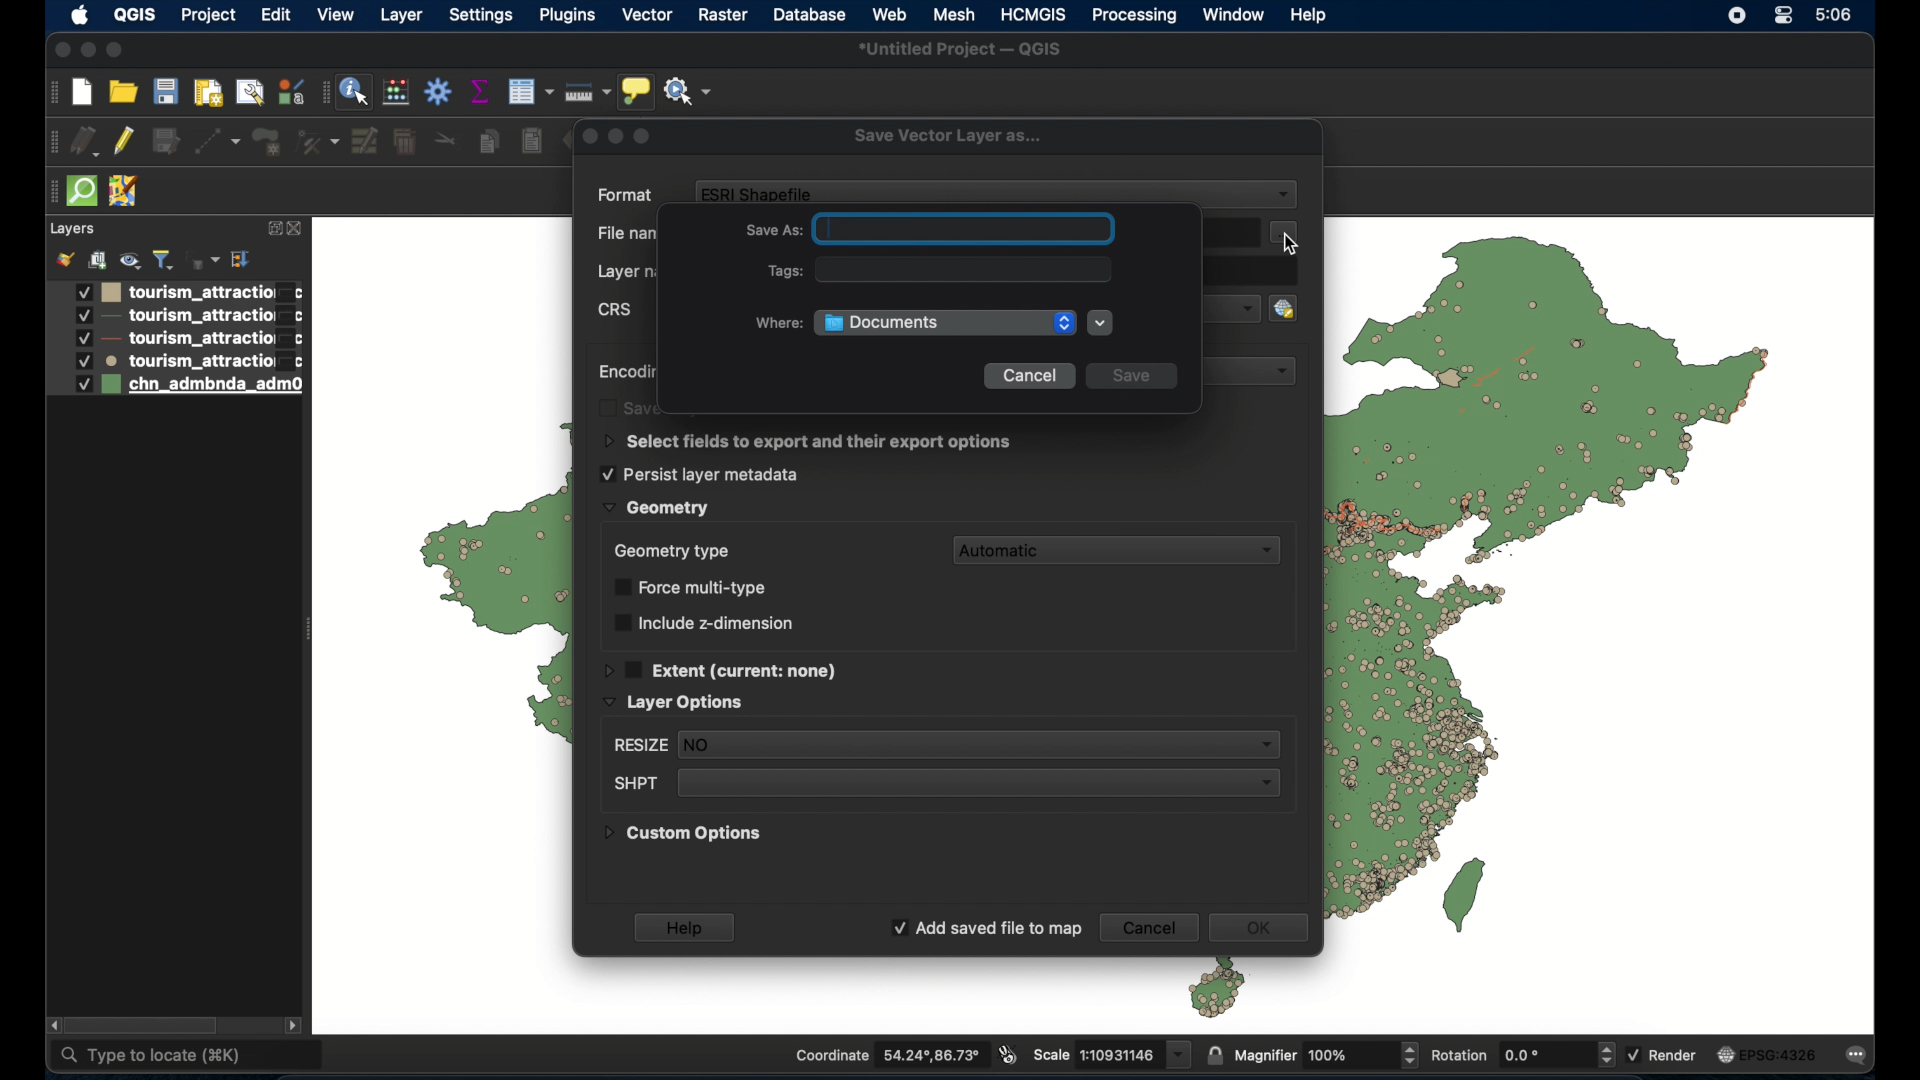 The width and height of the screenshot is (1920, 1080). What do you see at coordinates (97, 257) in the screenshot?
I see `add group` at bounding box center [97, 257].